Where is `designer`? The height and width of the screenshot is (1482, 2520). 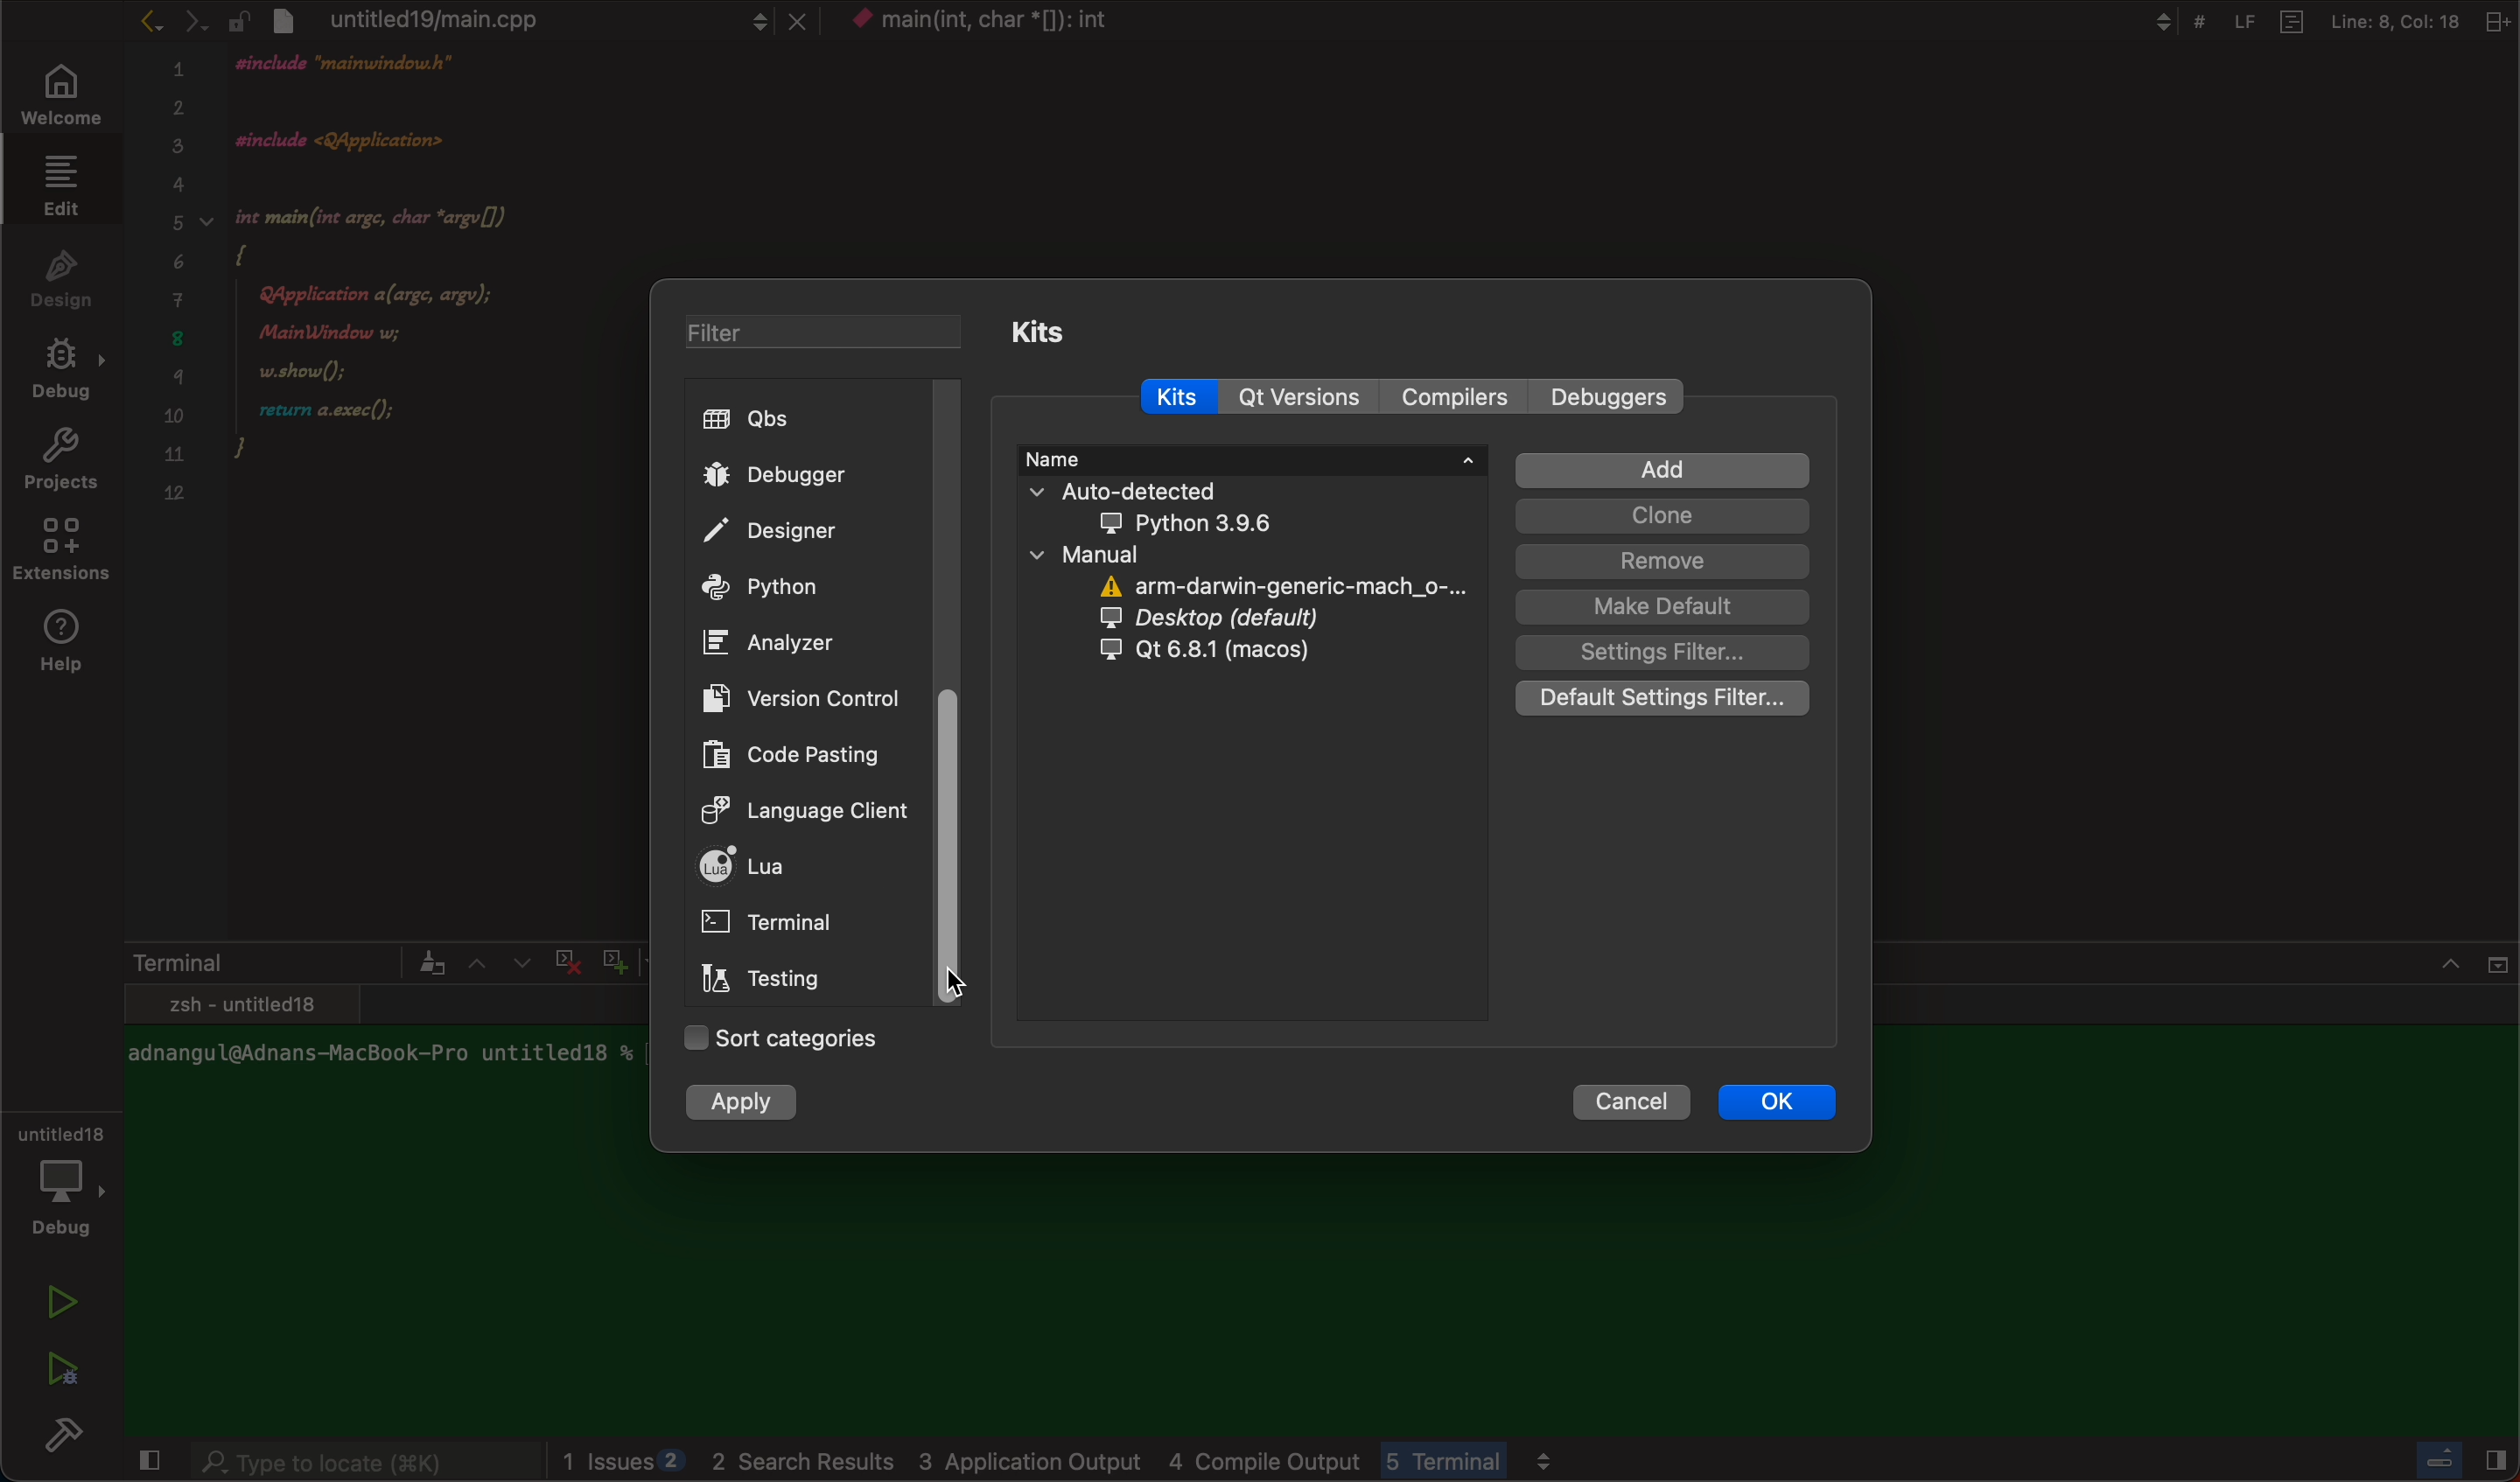 designer is located at coordinates (805, 533).